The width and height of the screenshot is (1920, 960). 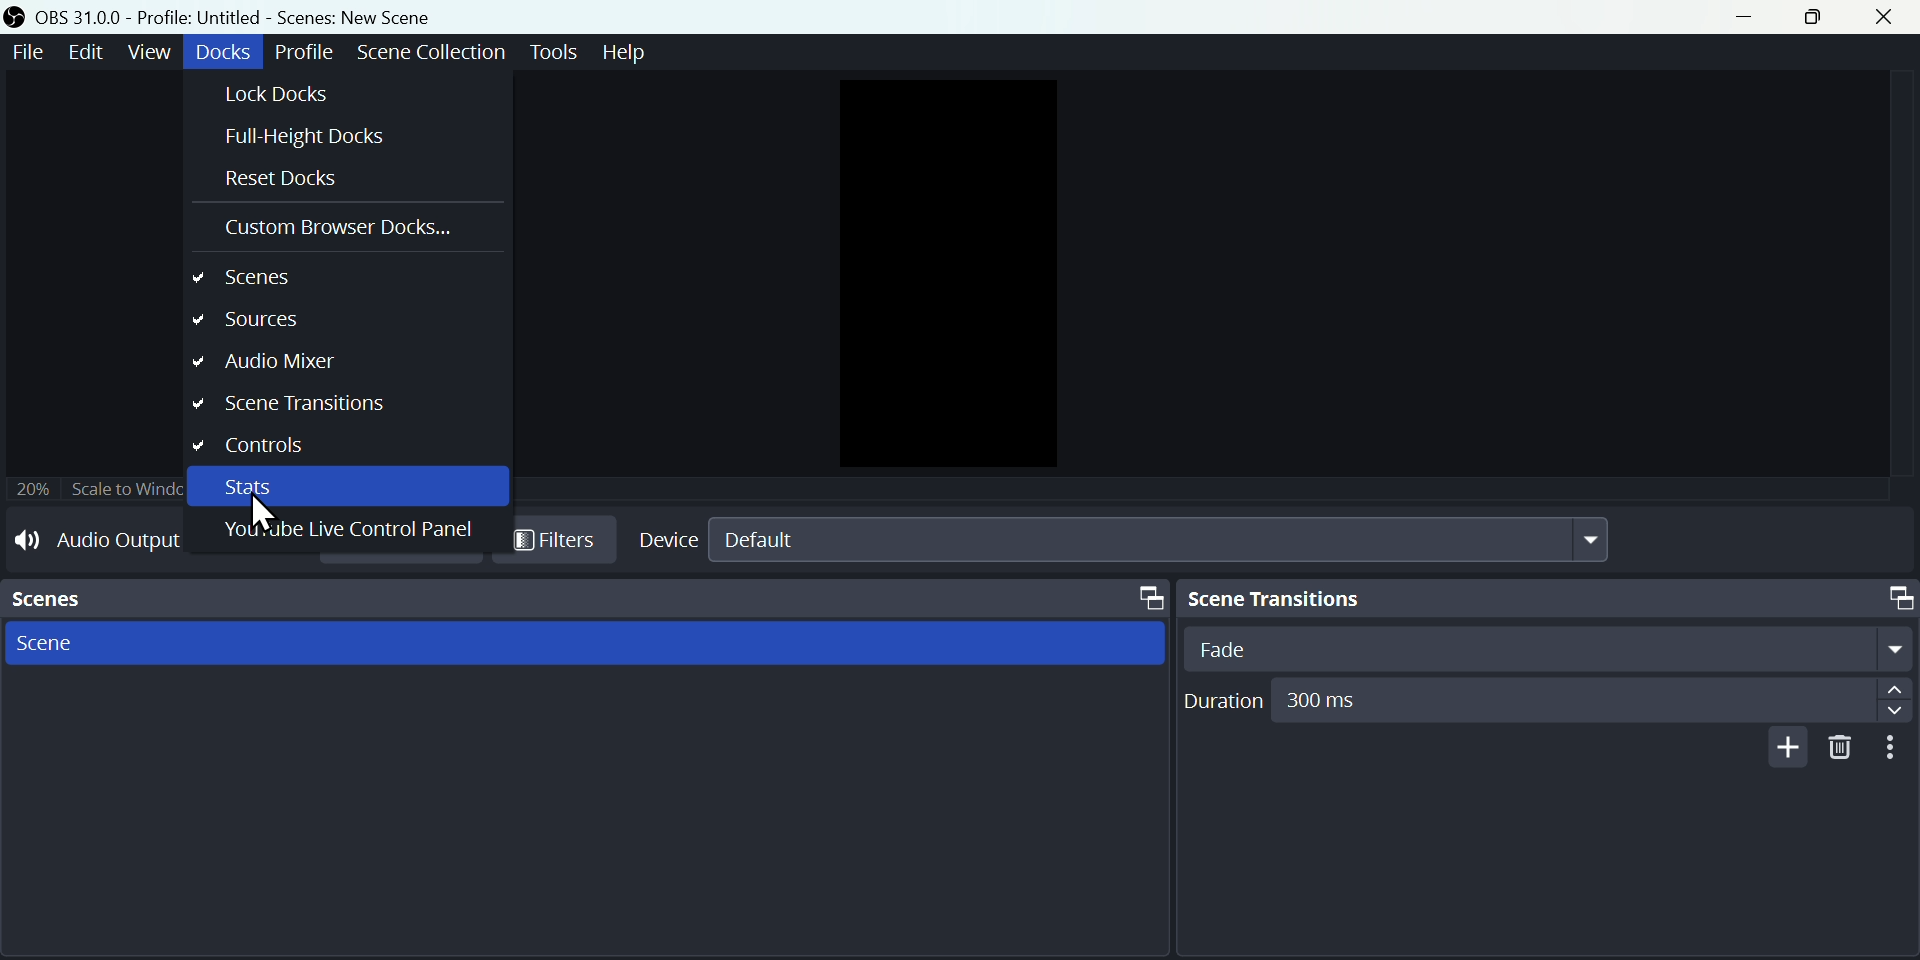 What do you see at coordinates (277, 275) in the screenshot?
I see `scenes` at bounding box center [277, 275].